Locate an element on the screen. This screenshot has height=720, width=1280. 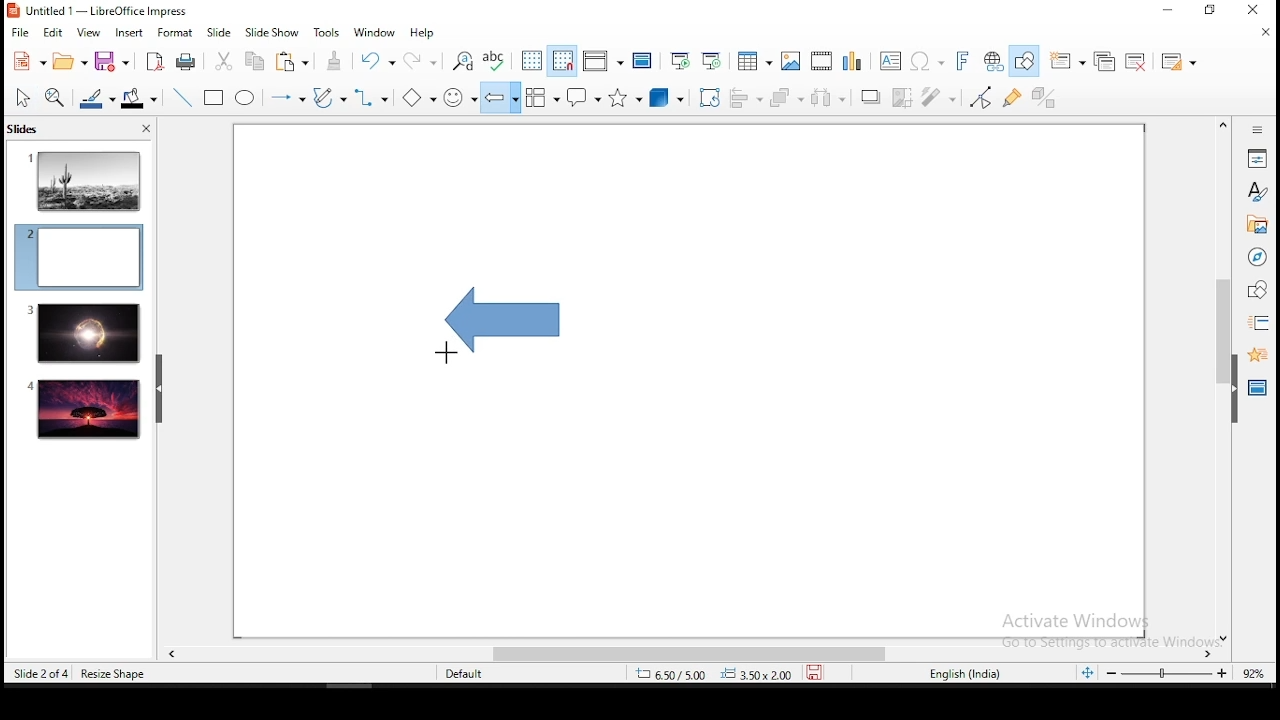
insert is located at coordinates (129, 32).